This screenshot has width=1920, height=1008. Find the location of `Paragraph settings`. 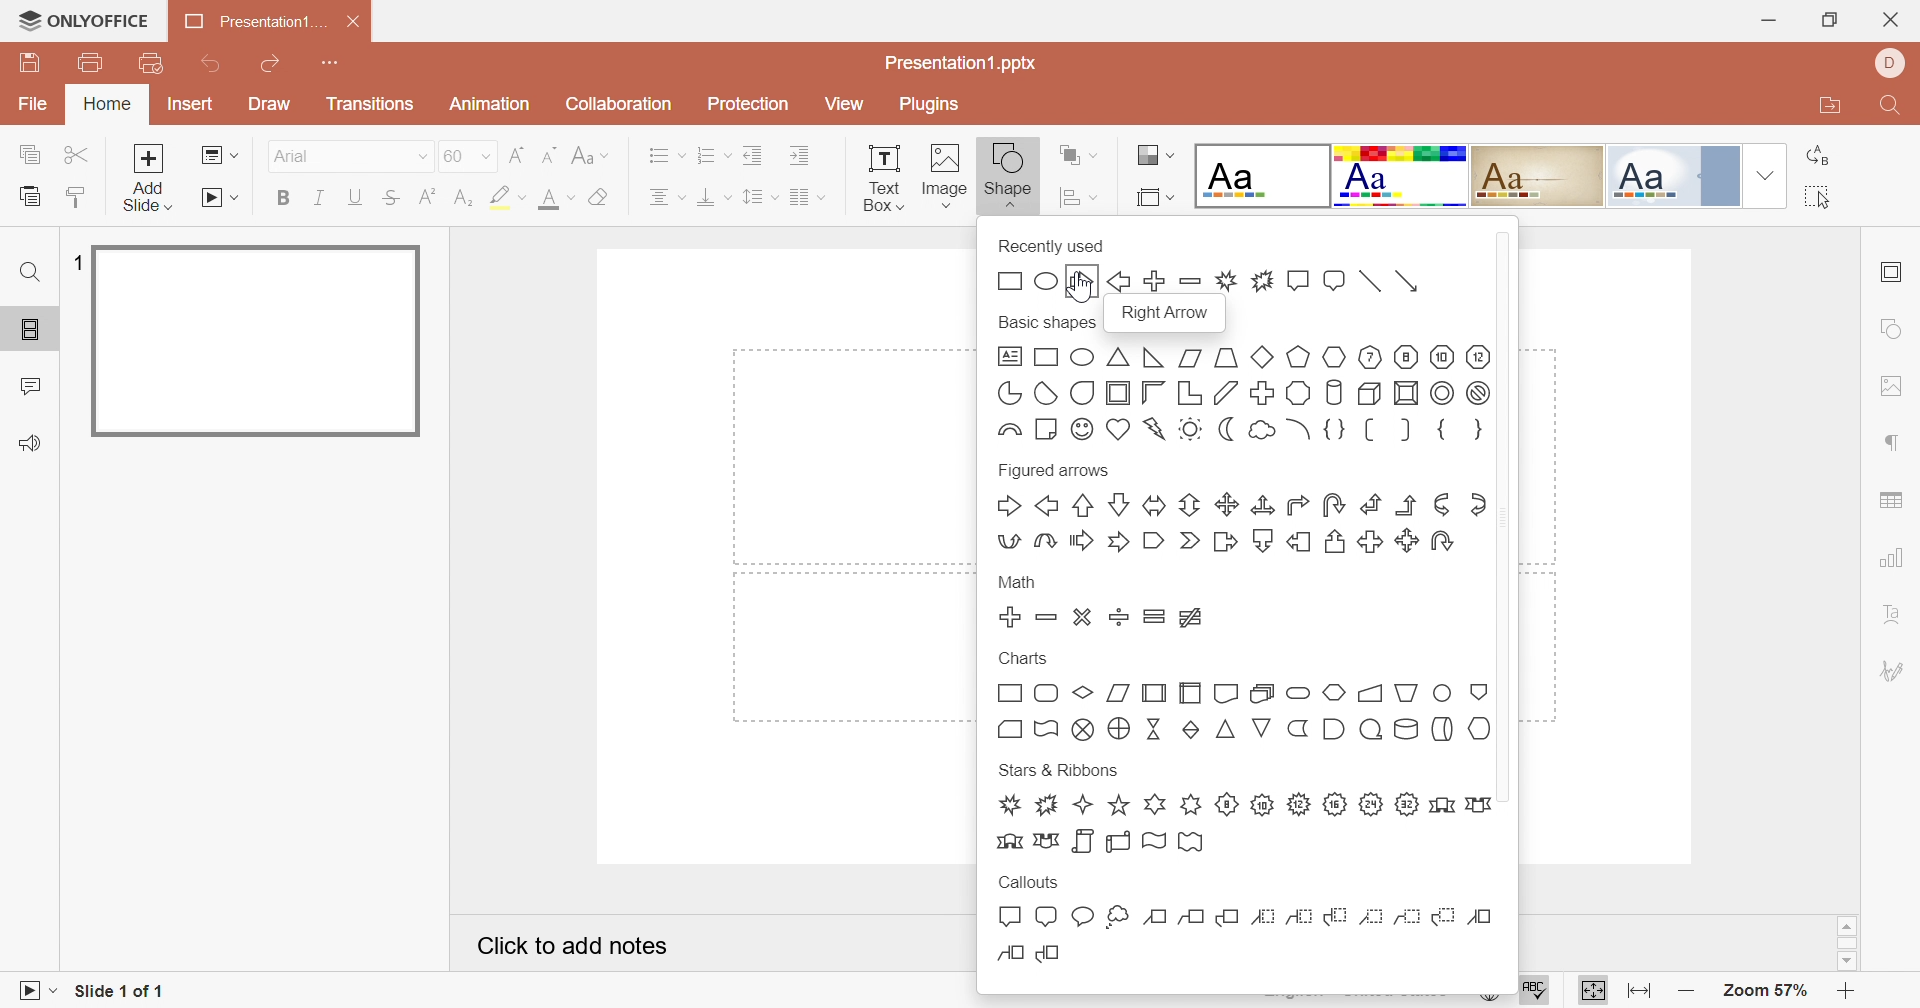

Paragraph settings is located at coordinates (1893, 444).